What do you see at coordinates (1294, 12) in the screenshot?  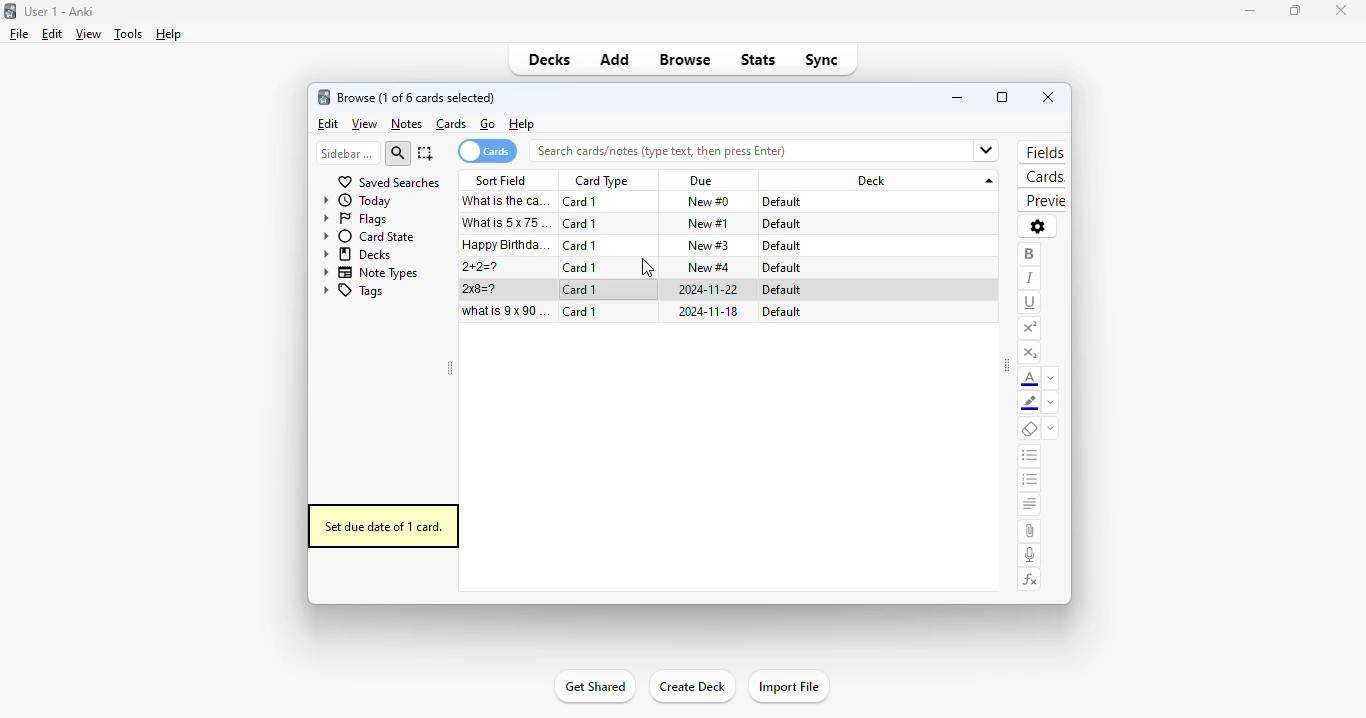 I see `maximize` at bounding box center [1294, 12].